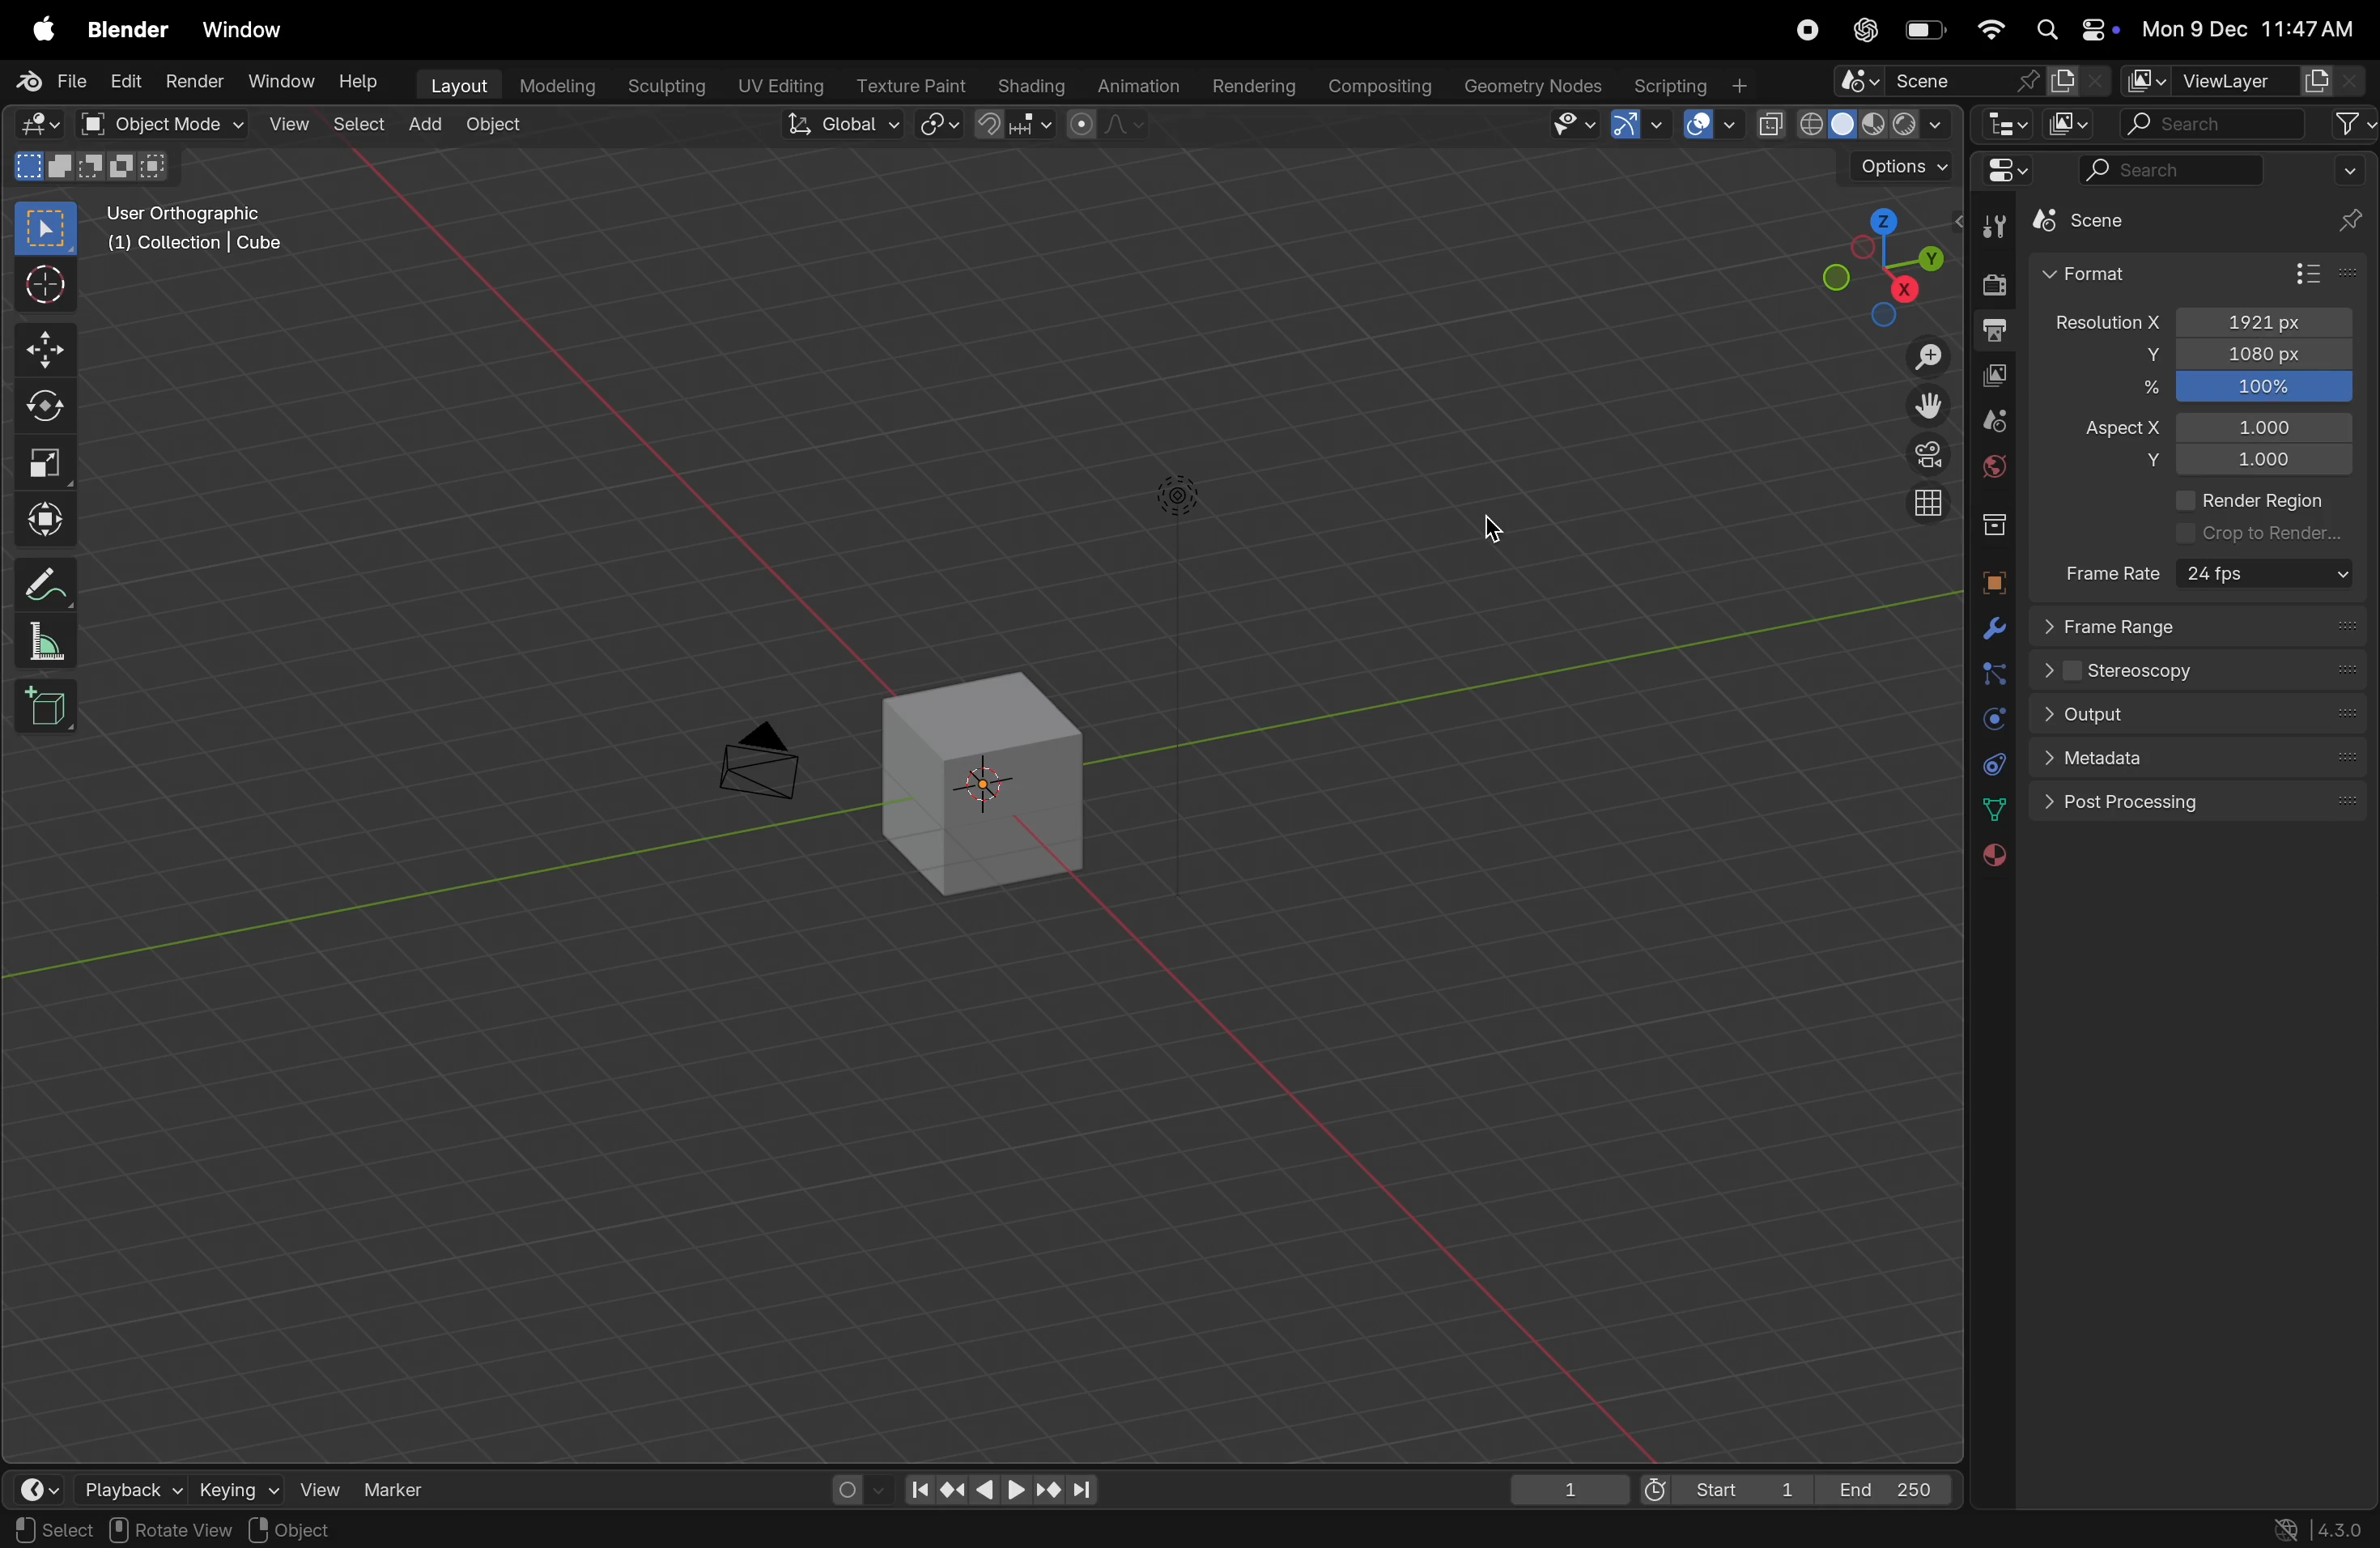 The image size is (2380, 1548). What do you see at coordinates (853, 1485) in the screenshot?
I see `auto keying` at bounding box center [853, 1485].